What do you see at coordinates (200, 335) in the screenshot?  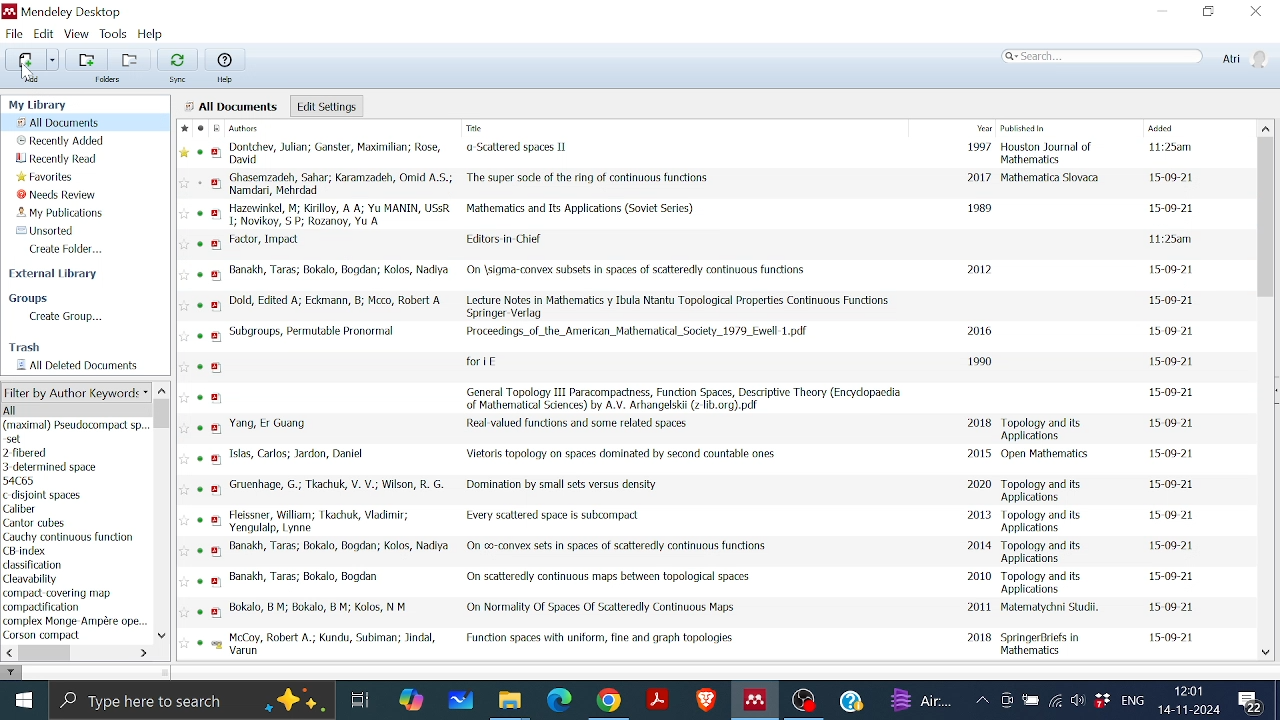 I see `read status` at bounding box center [200, 335].